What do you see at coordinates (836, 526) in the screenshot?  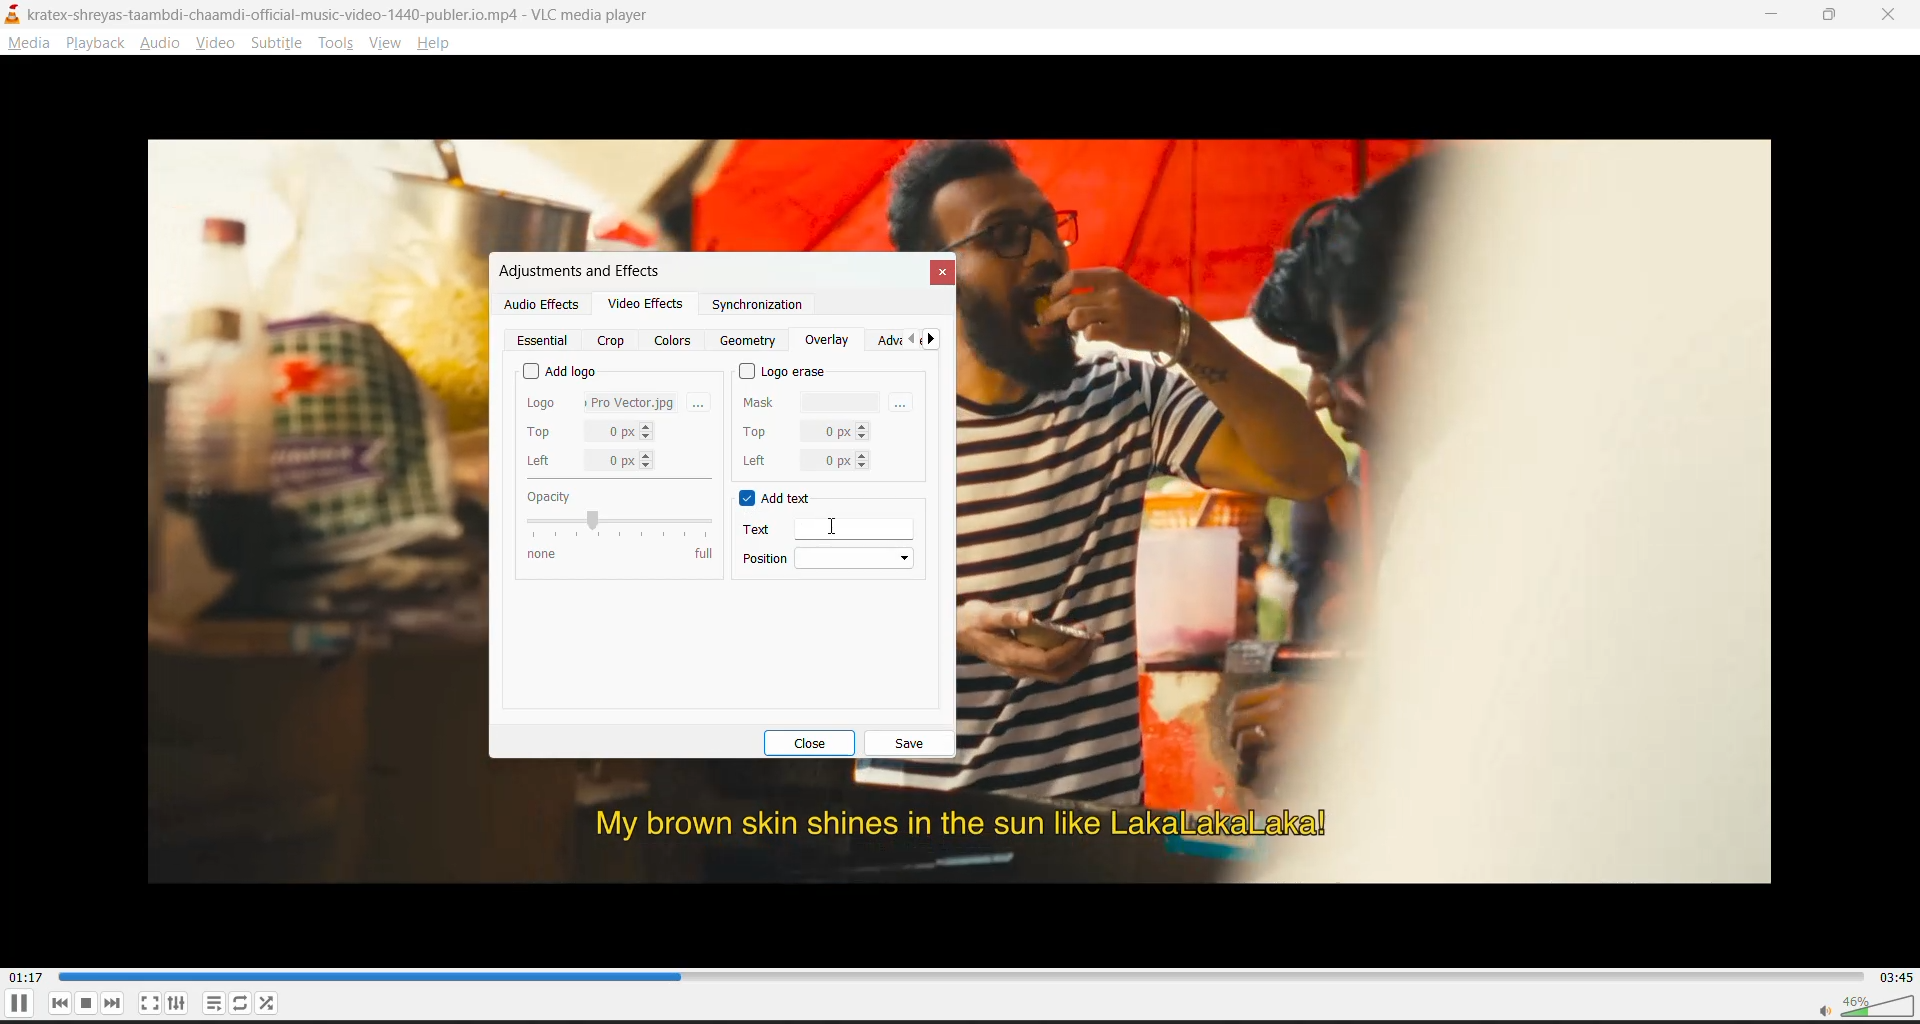 I see `cursor` at bounding box center [836, 526].